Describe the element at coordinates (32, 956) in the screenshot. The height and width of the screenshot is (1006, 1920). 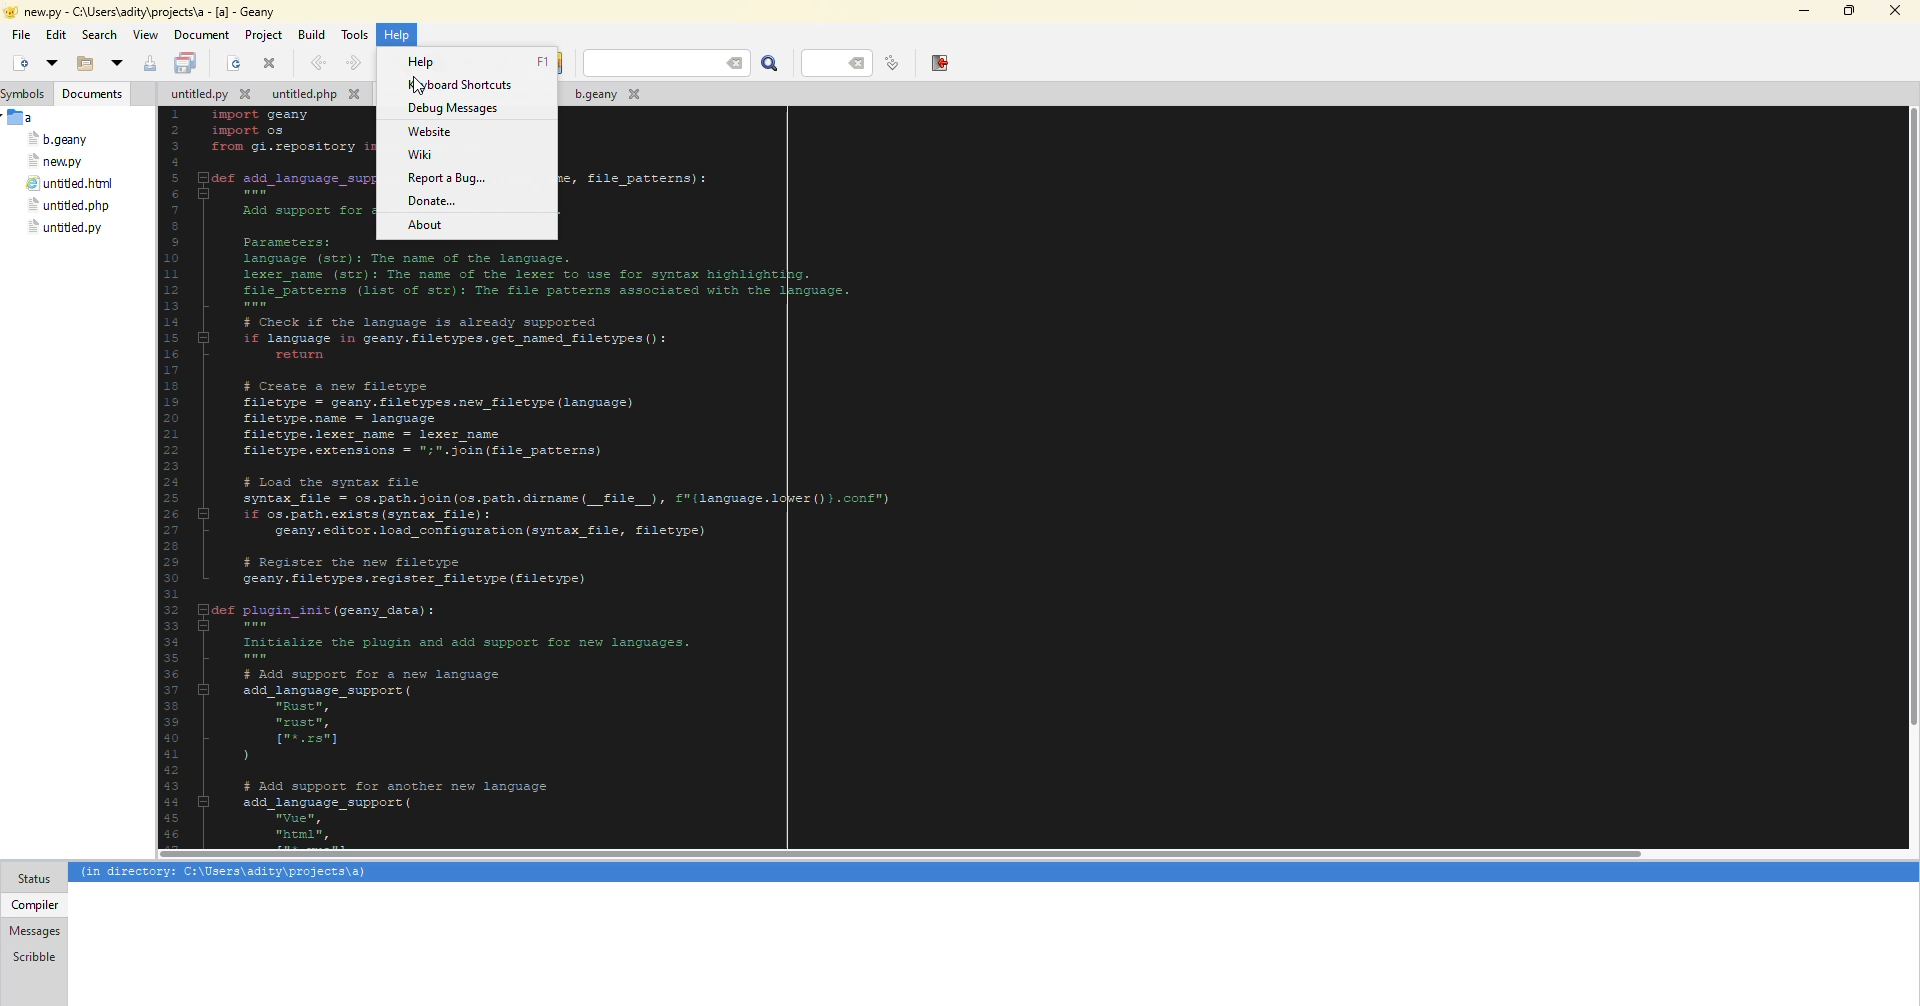
I see `scribble` at that location.